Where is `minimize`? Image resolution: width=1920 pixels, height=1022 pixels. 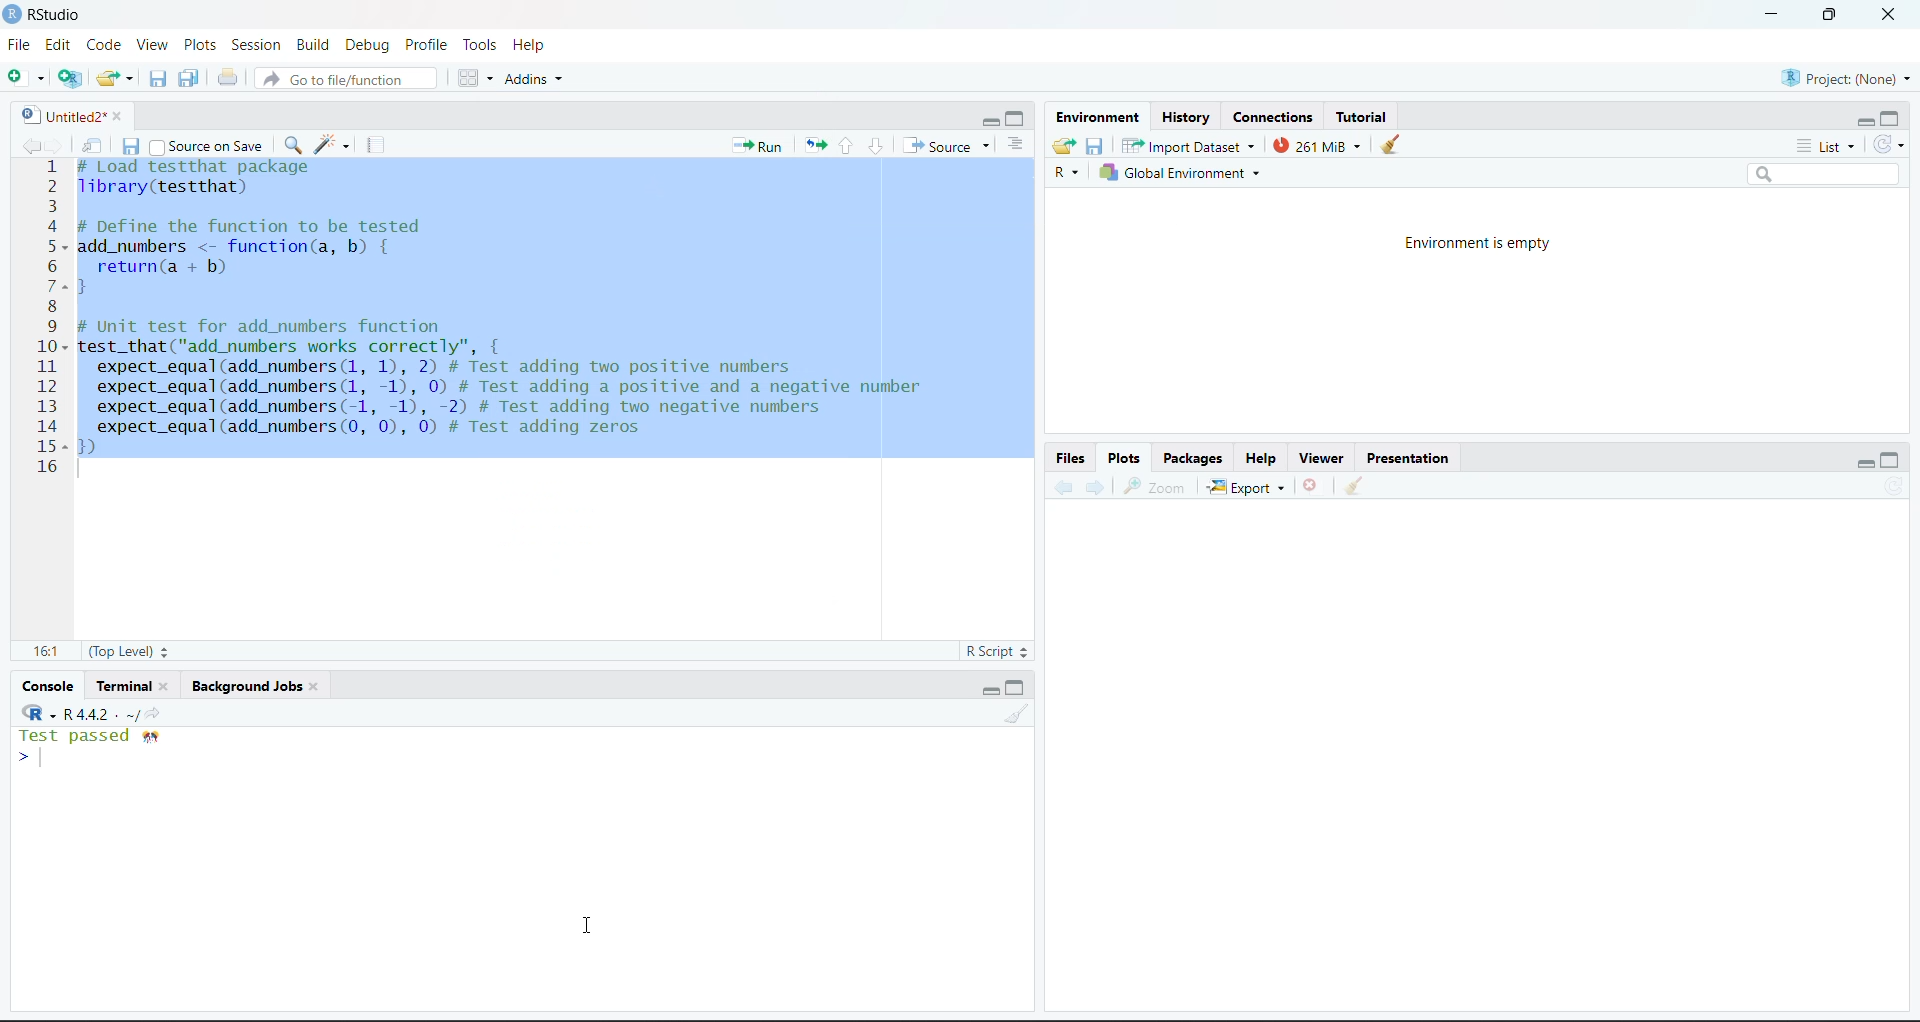 minimize is located at coordinates (989, 689).